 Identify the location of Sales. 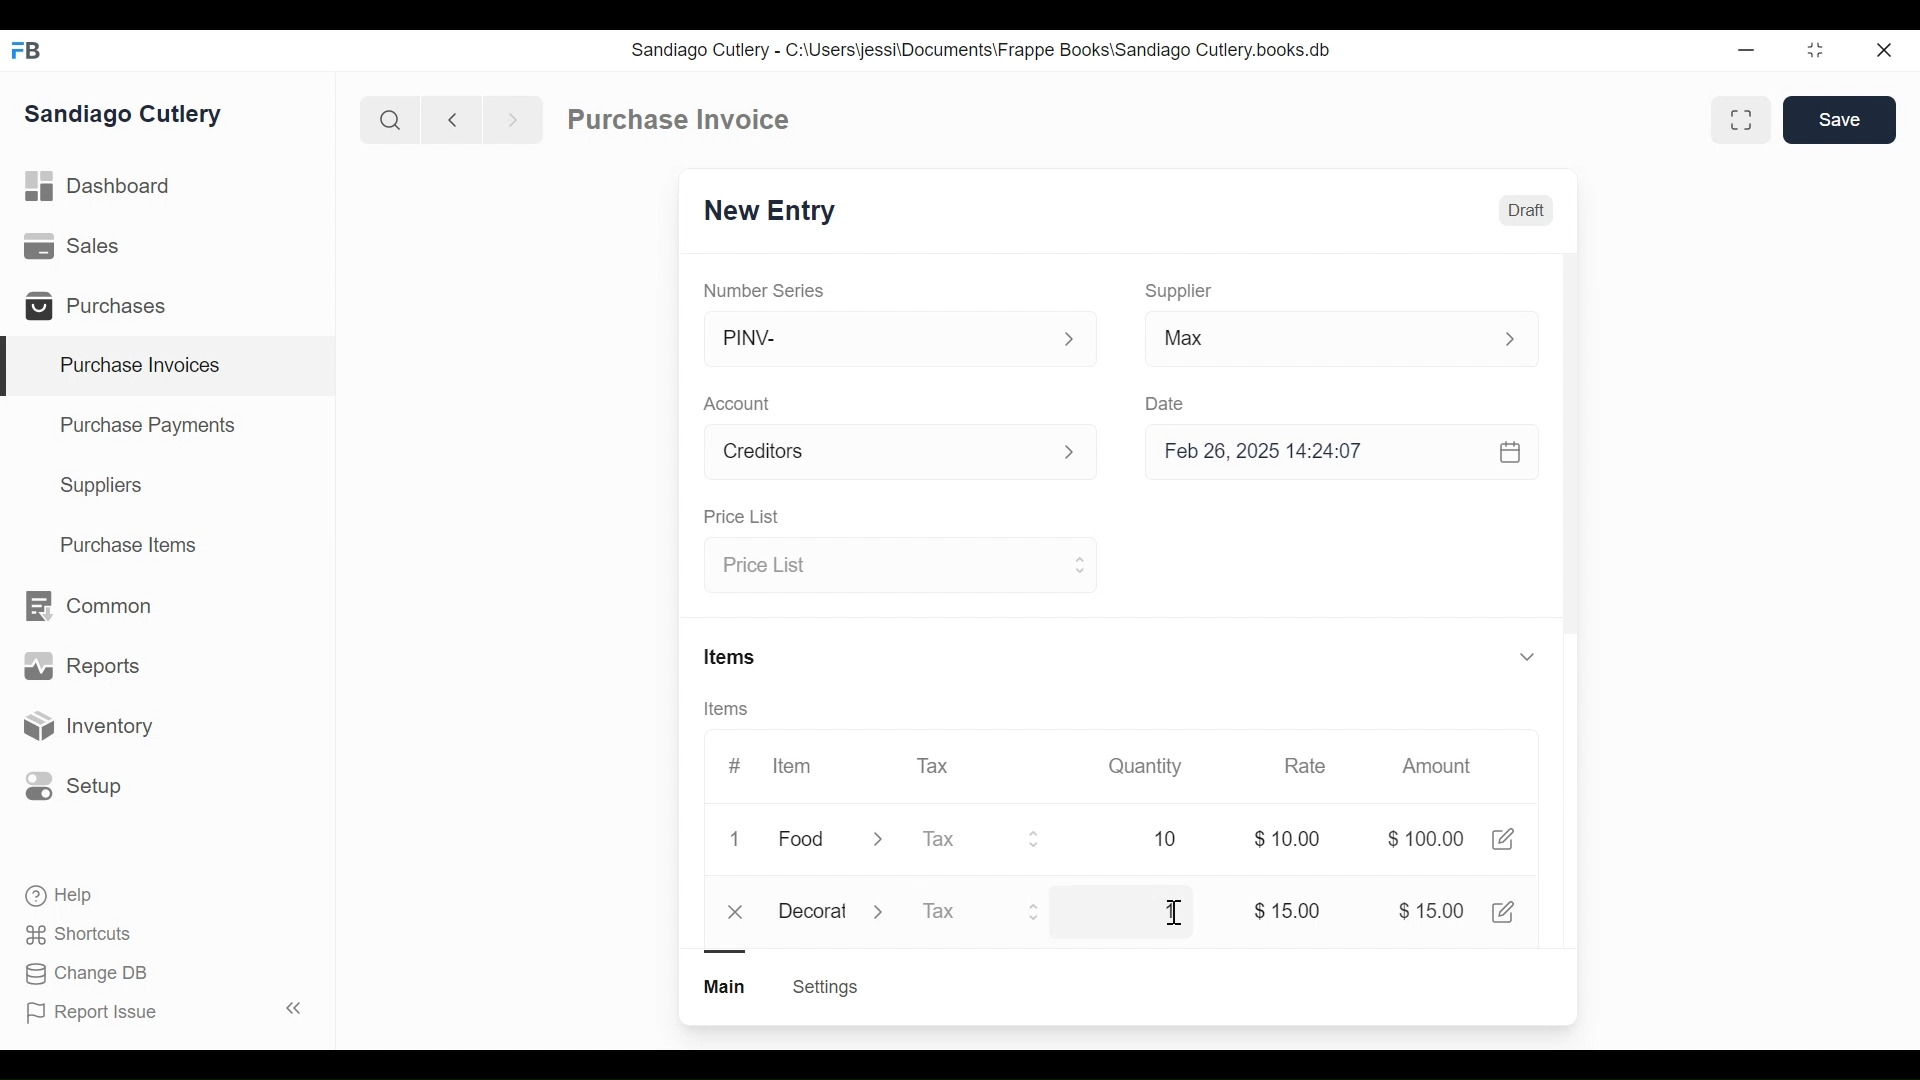
(76, 247).